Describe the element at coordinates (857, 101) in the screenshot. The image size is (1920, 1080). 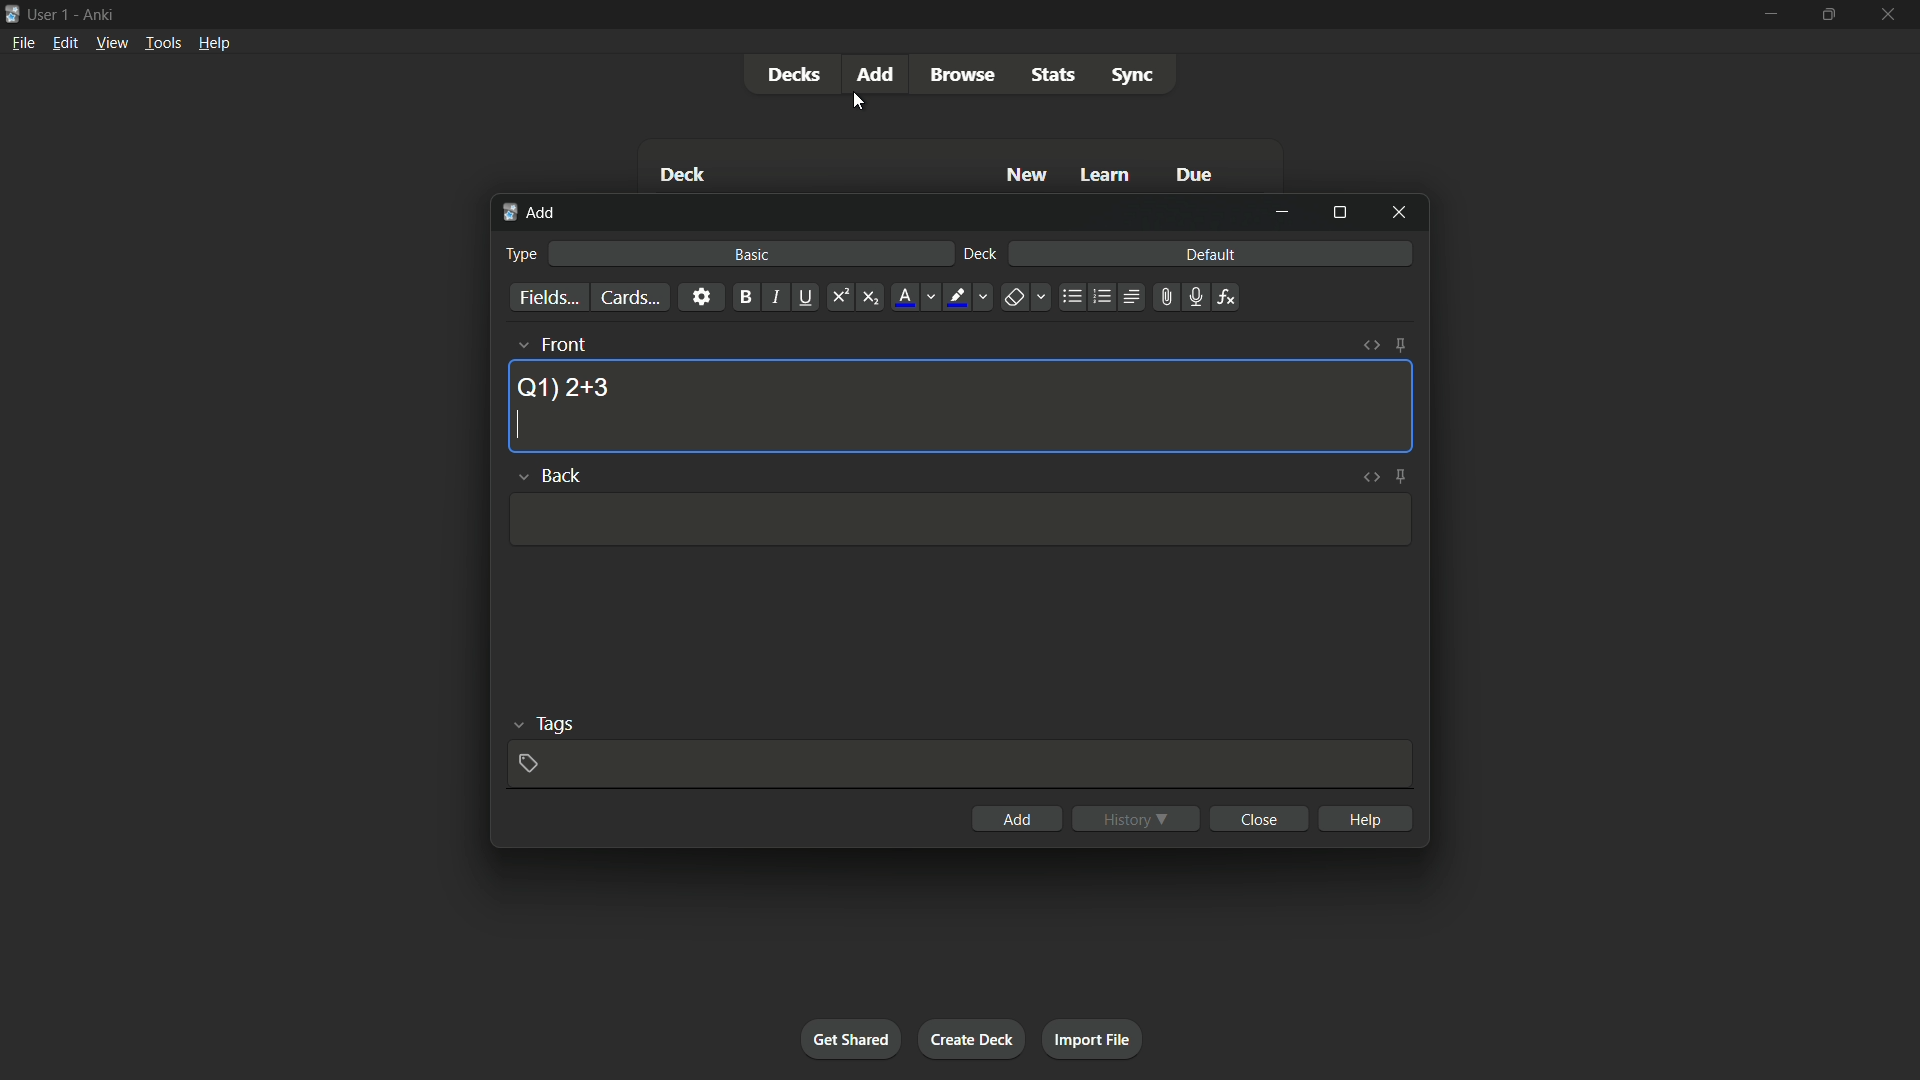
I see `cursor` at that location.